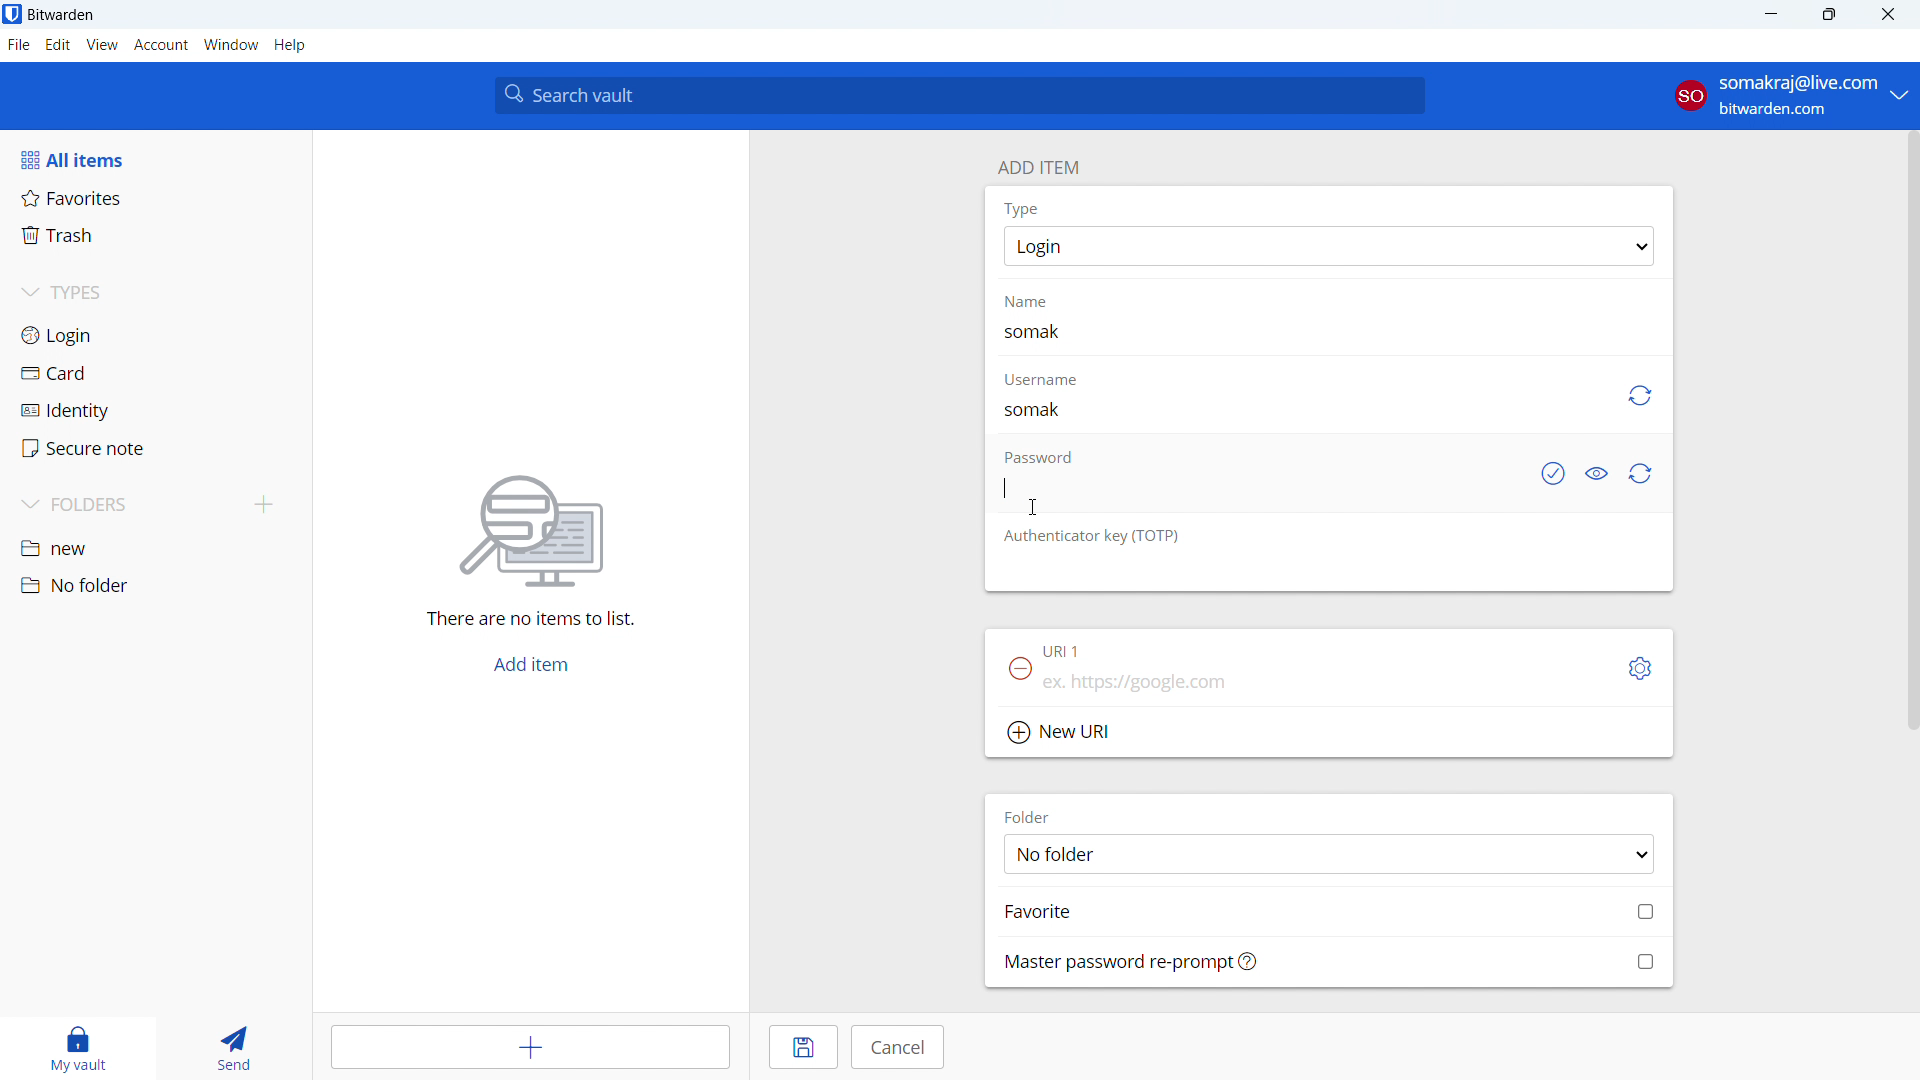  What do you see at coordinates (156, 448) in the screenshot?
I see `secure note` at bounding box center [156, 448].